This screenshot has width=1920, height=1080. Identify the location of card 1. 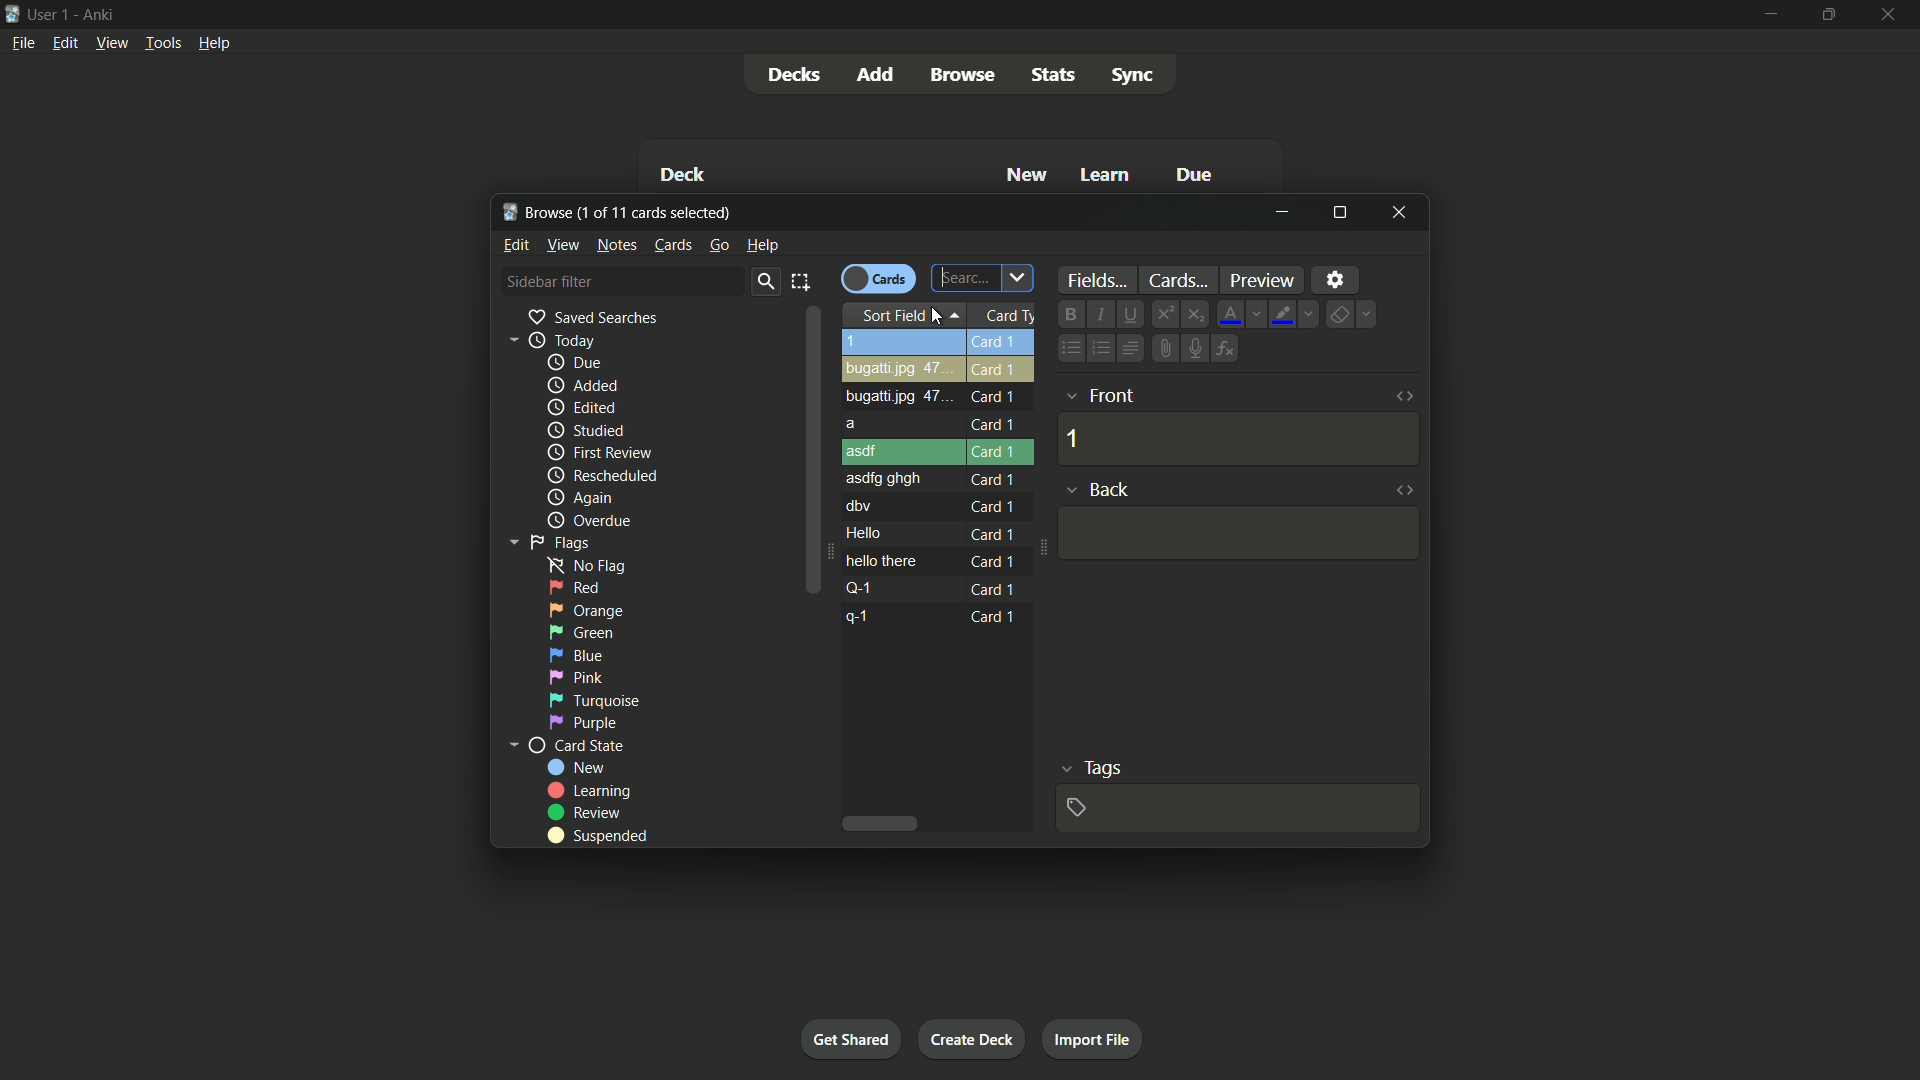
(991, 561).